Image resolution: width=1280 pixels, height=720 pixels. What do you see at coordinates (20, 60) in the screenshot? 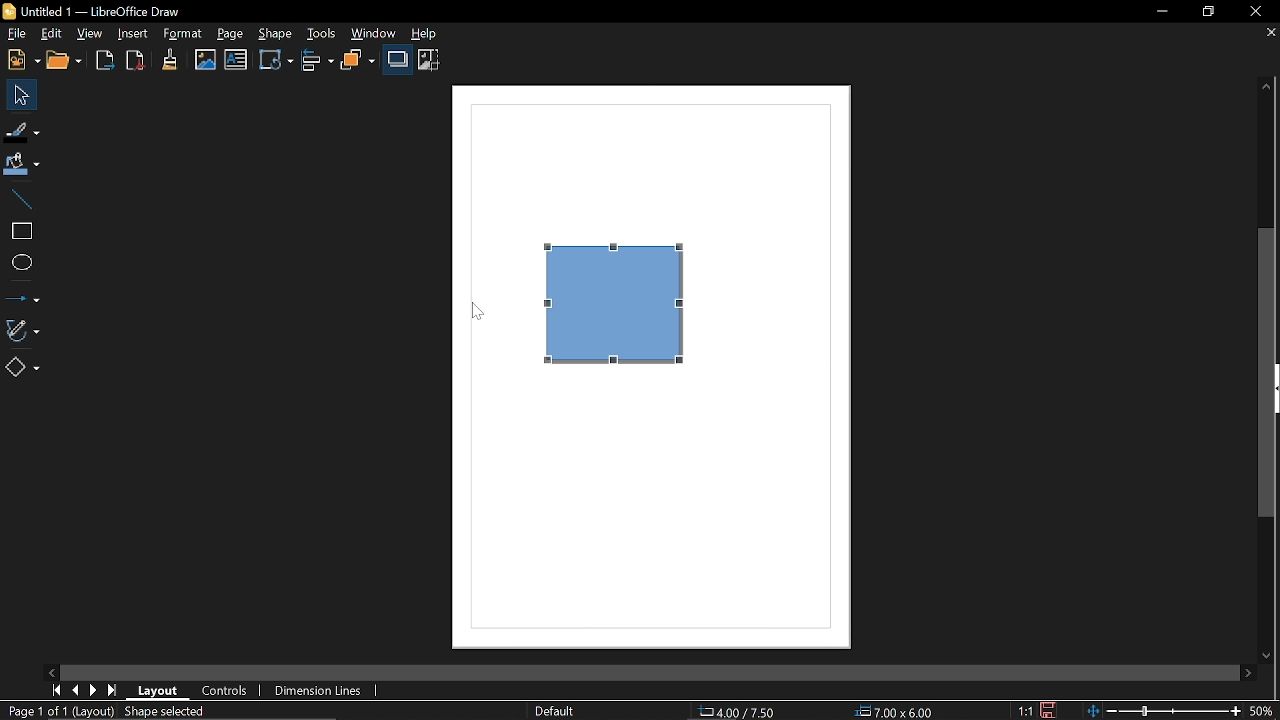
I see `New` at bounding box center [20, 60].